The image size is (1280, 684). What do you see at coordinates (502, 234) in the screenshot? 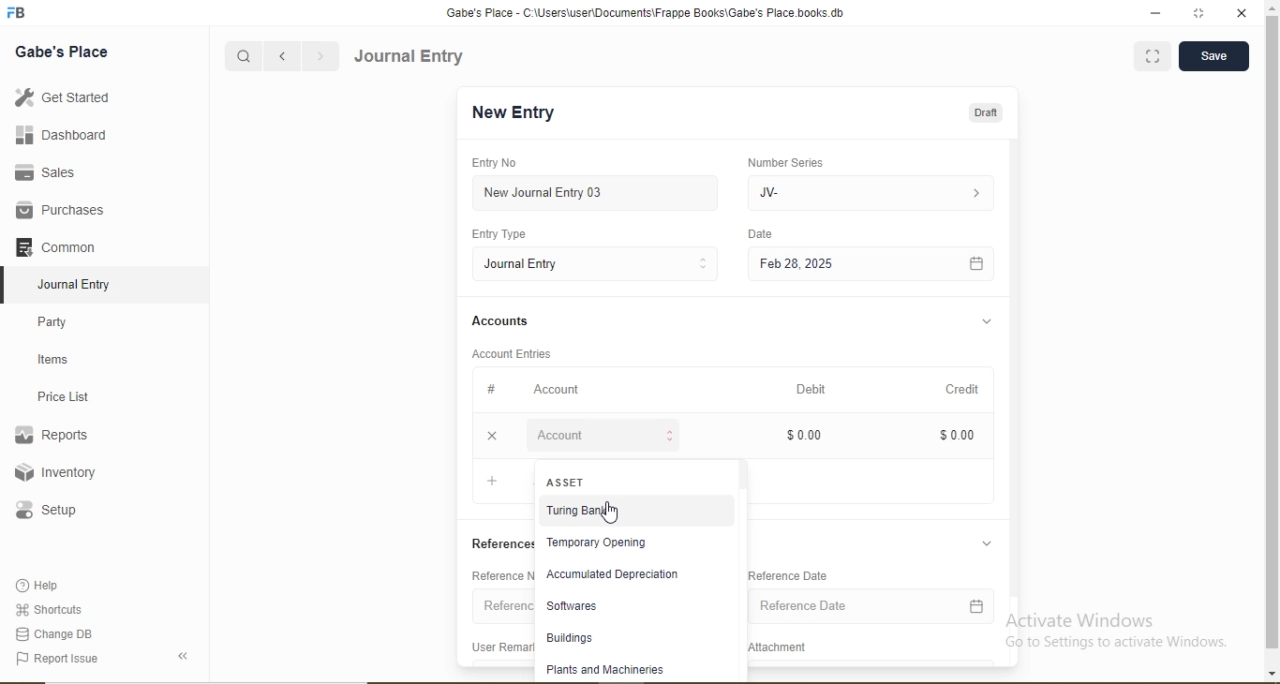
I see `Entry Type` at bounding box center [502, 234].